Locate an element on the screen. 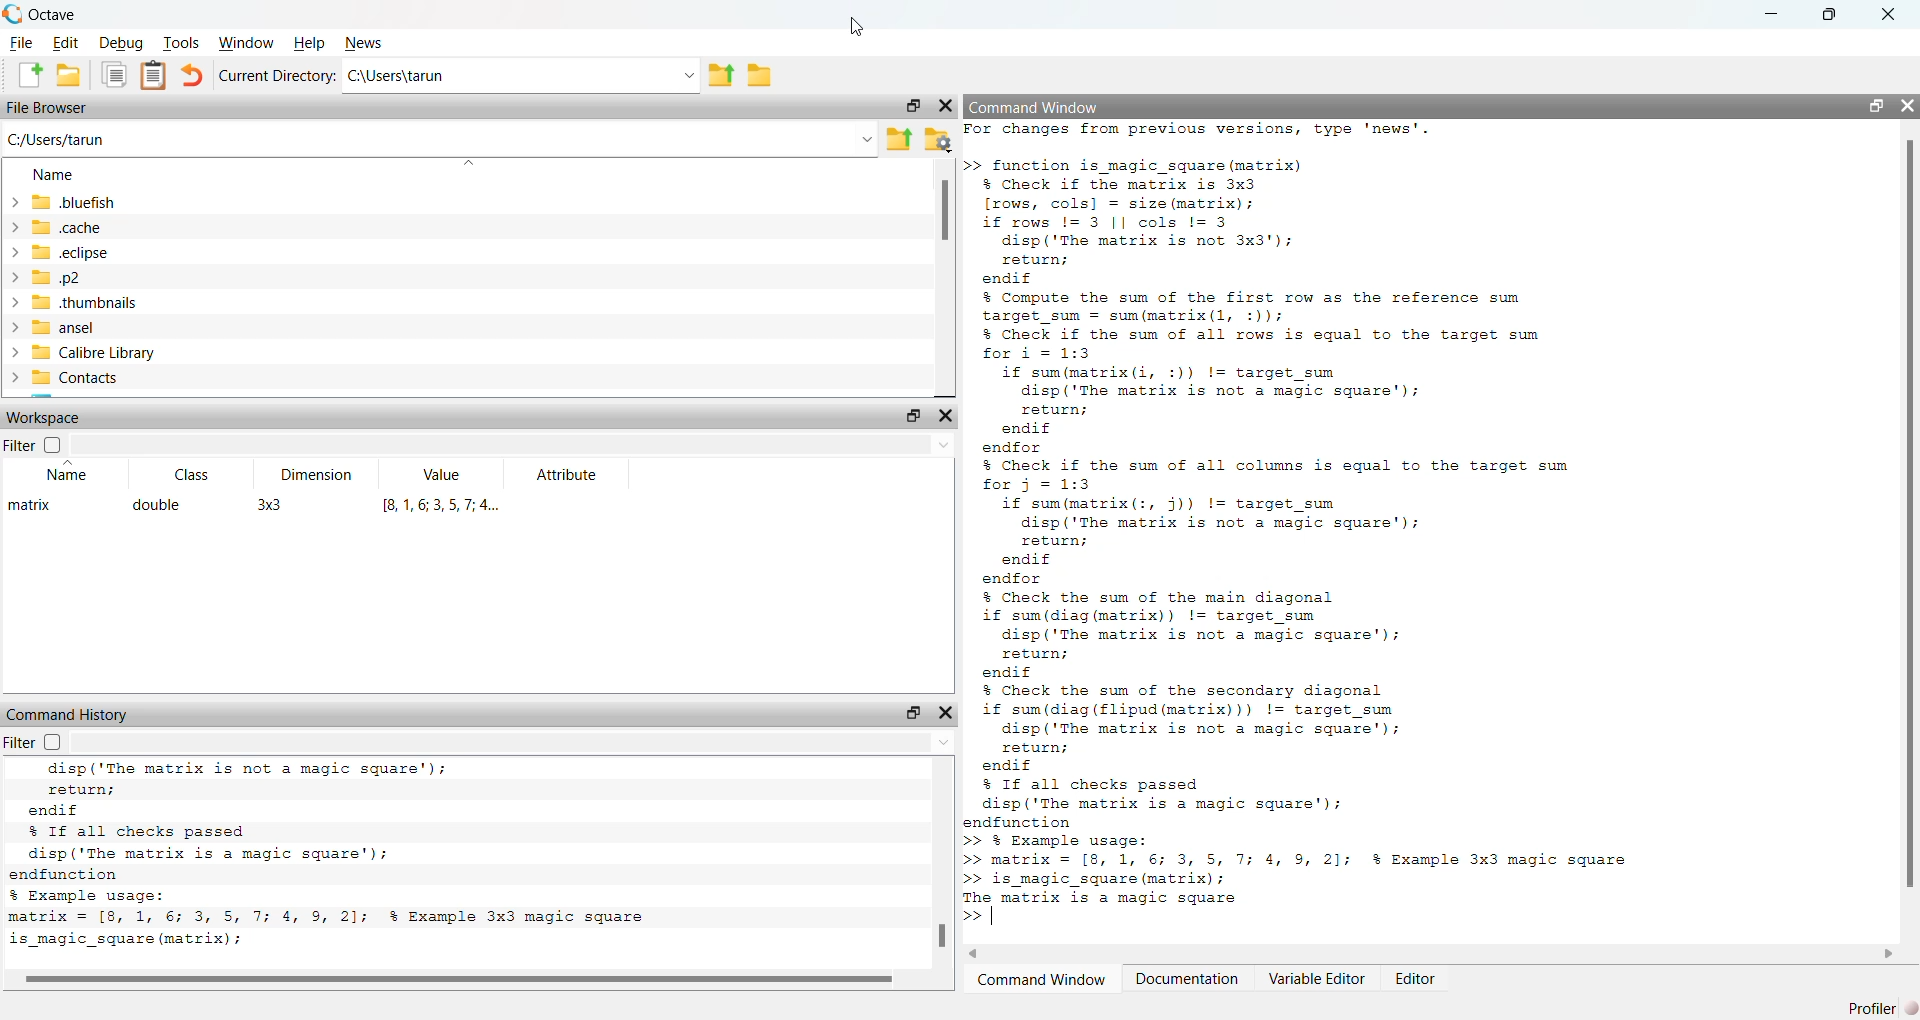 This screenshot has height=1020, width=1920. Duplicate is located at coordinates (116, 76).